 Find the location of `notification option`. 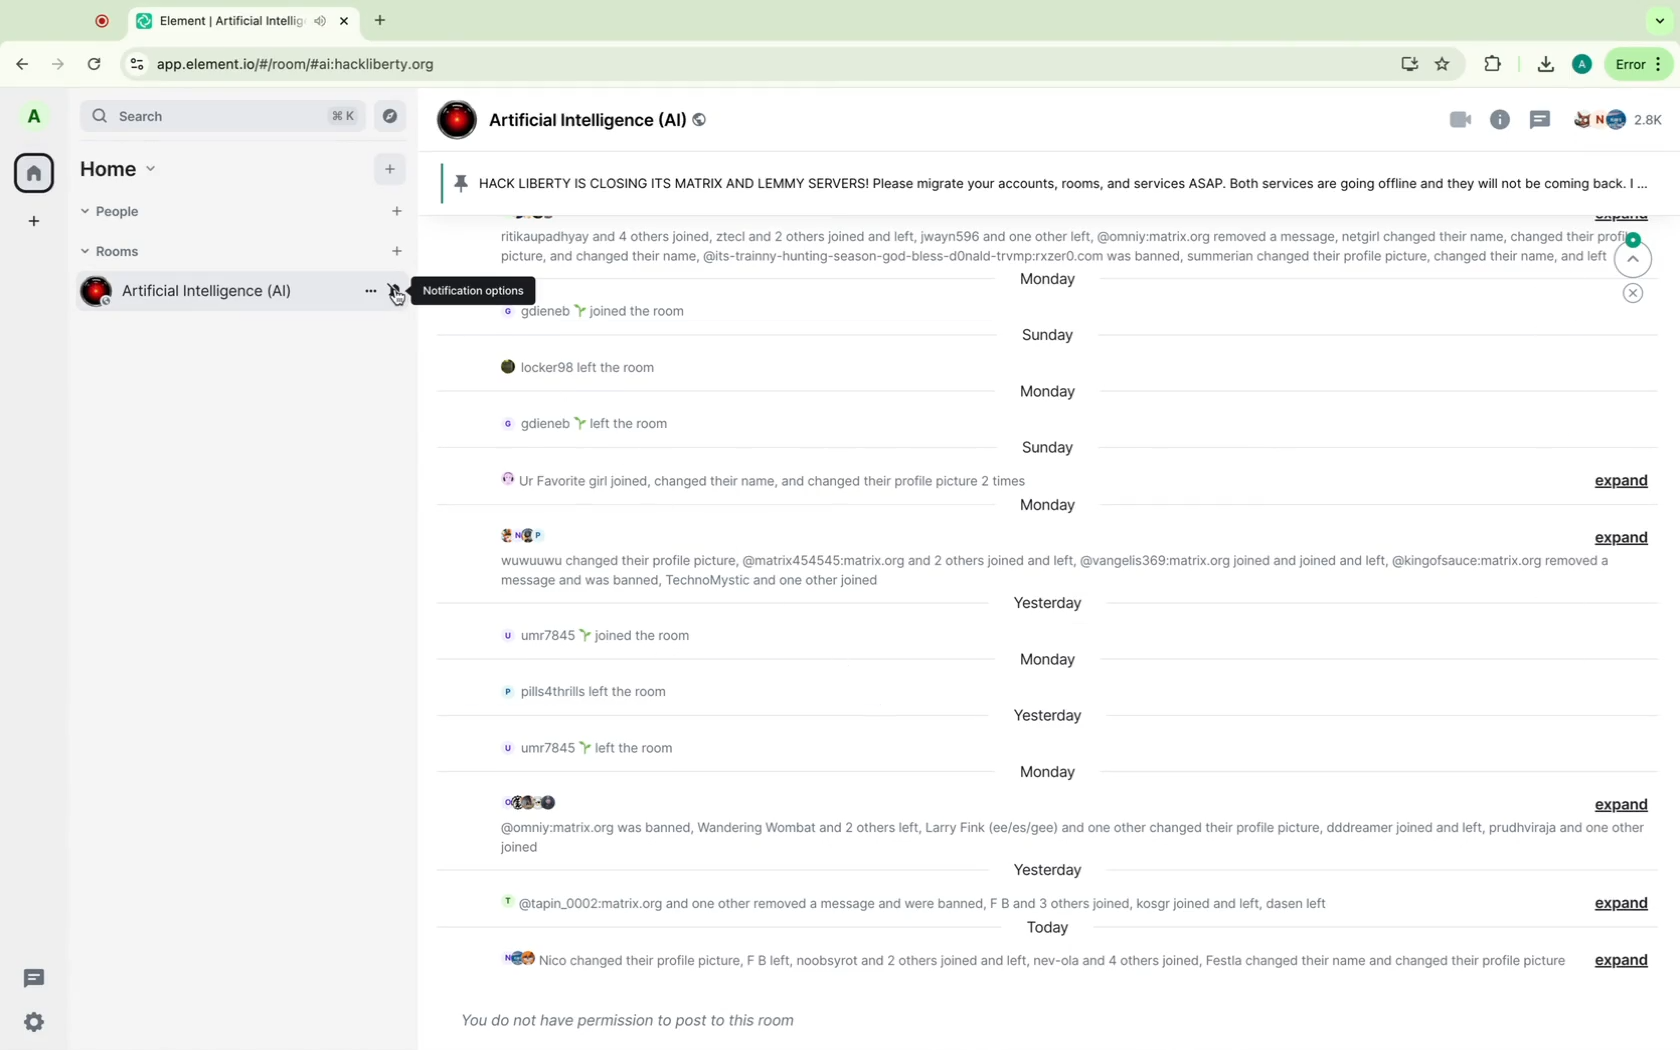

notification option is located at coordinates (397, 291).